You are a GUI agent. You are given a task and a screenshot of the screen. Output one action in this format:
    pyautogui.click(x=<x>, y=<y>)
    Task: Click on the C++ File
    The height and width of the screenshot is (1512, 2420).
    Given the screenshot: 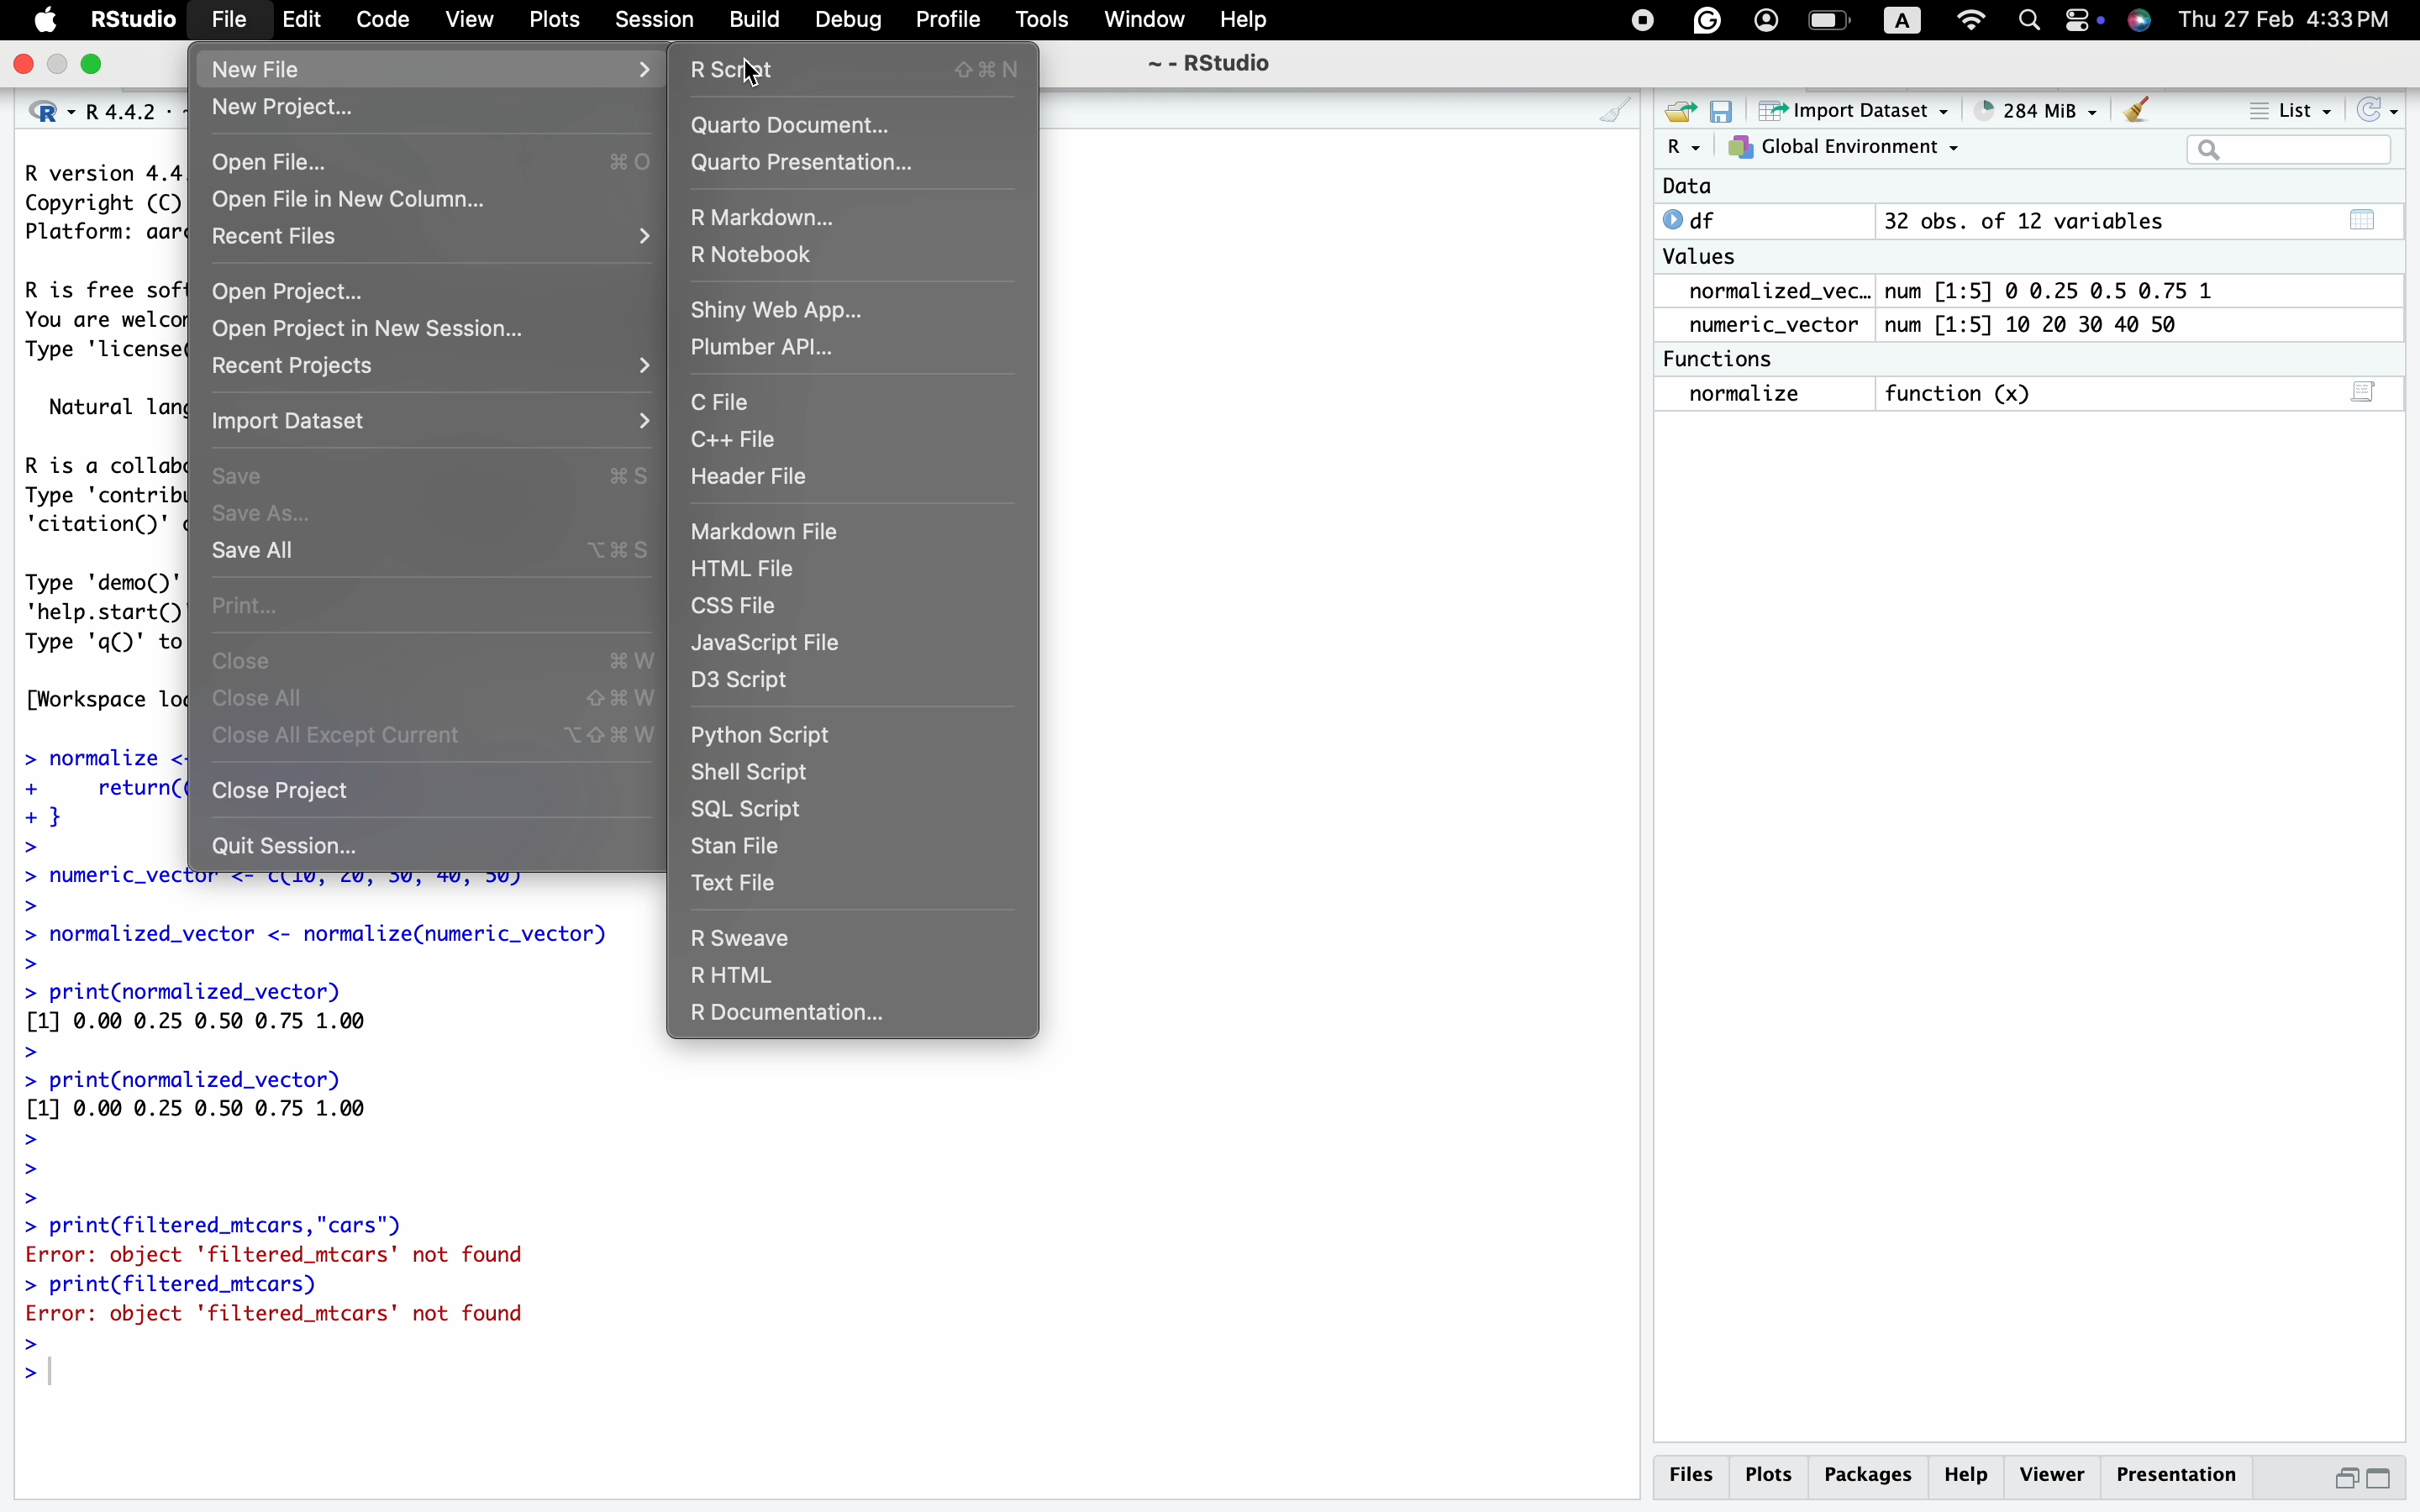 What is the action you would take?
    pyautogui.click(x=742, y=441)
    